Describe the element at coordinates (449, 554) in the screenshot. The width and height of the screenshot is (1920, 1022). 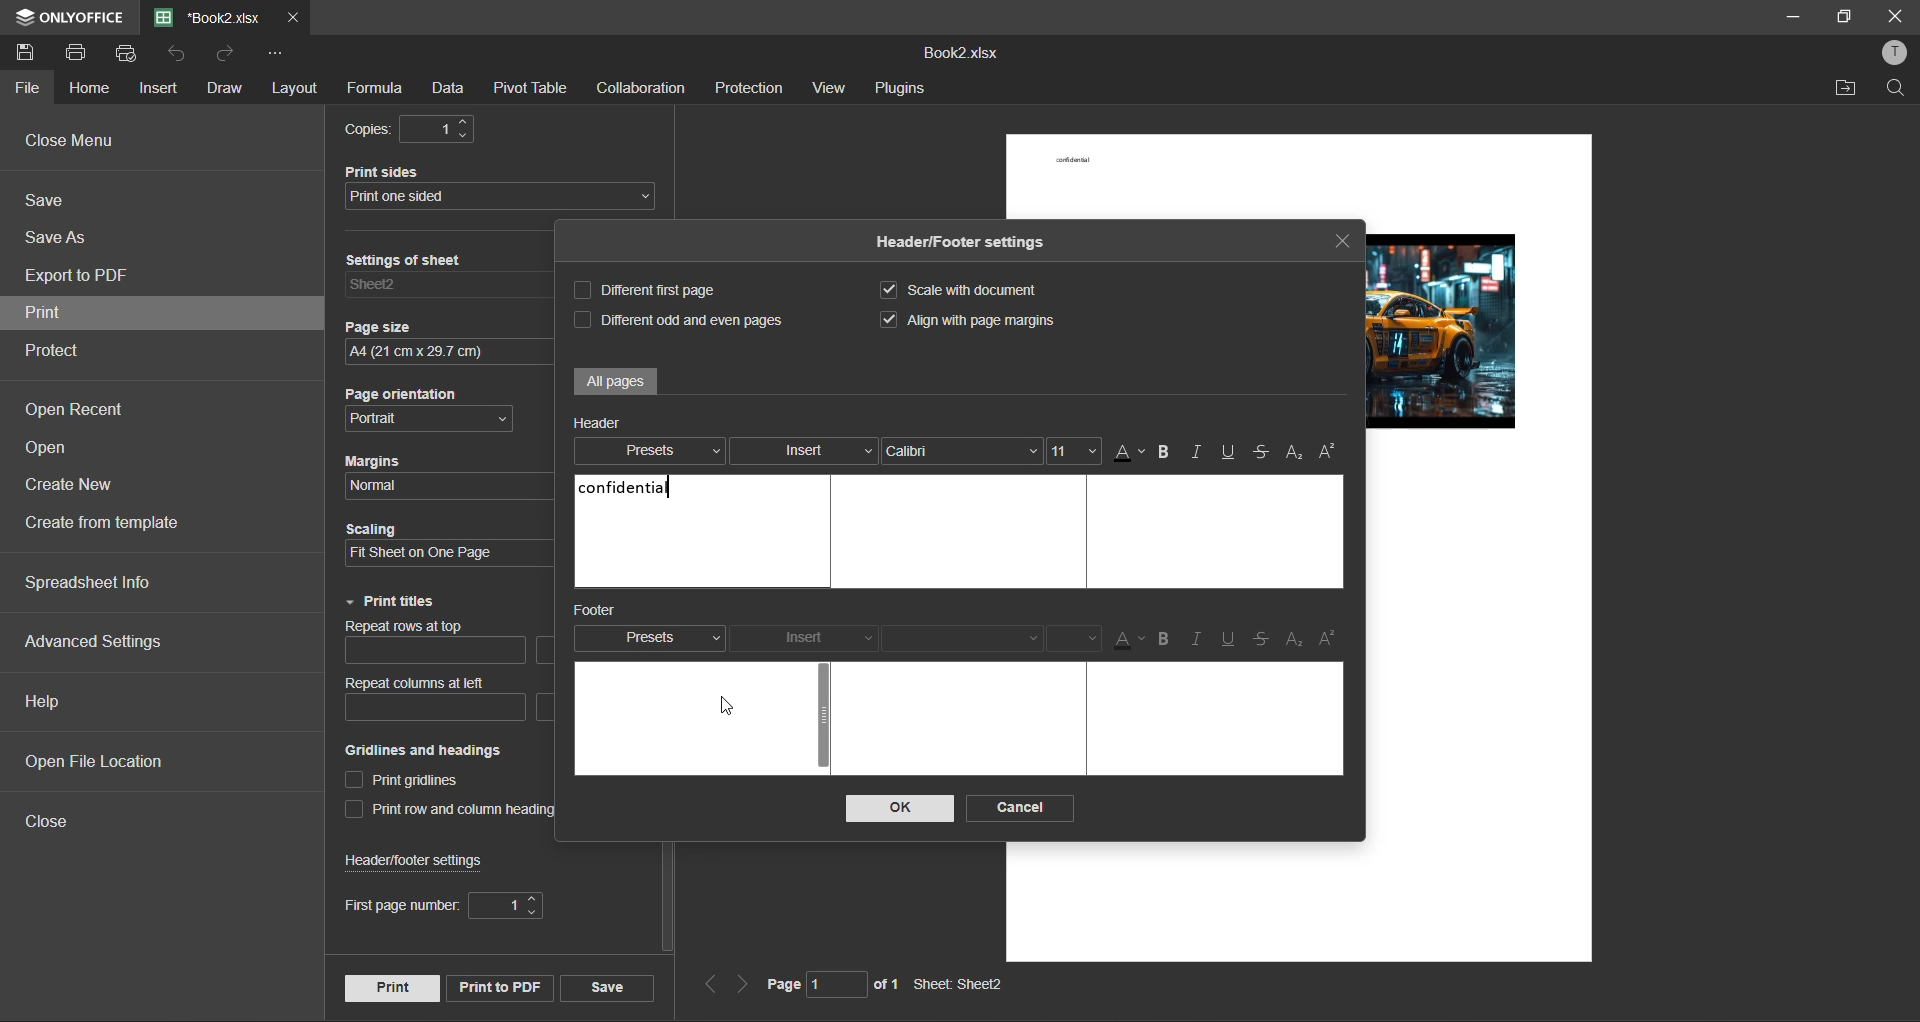
I see `scaling` at that location.